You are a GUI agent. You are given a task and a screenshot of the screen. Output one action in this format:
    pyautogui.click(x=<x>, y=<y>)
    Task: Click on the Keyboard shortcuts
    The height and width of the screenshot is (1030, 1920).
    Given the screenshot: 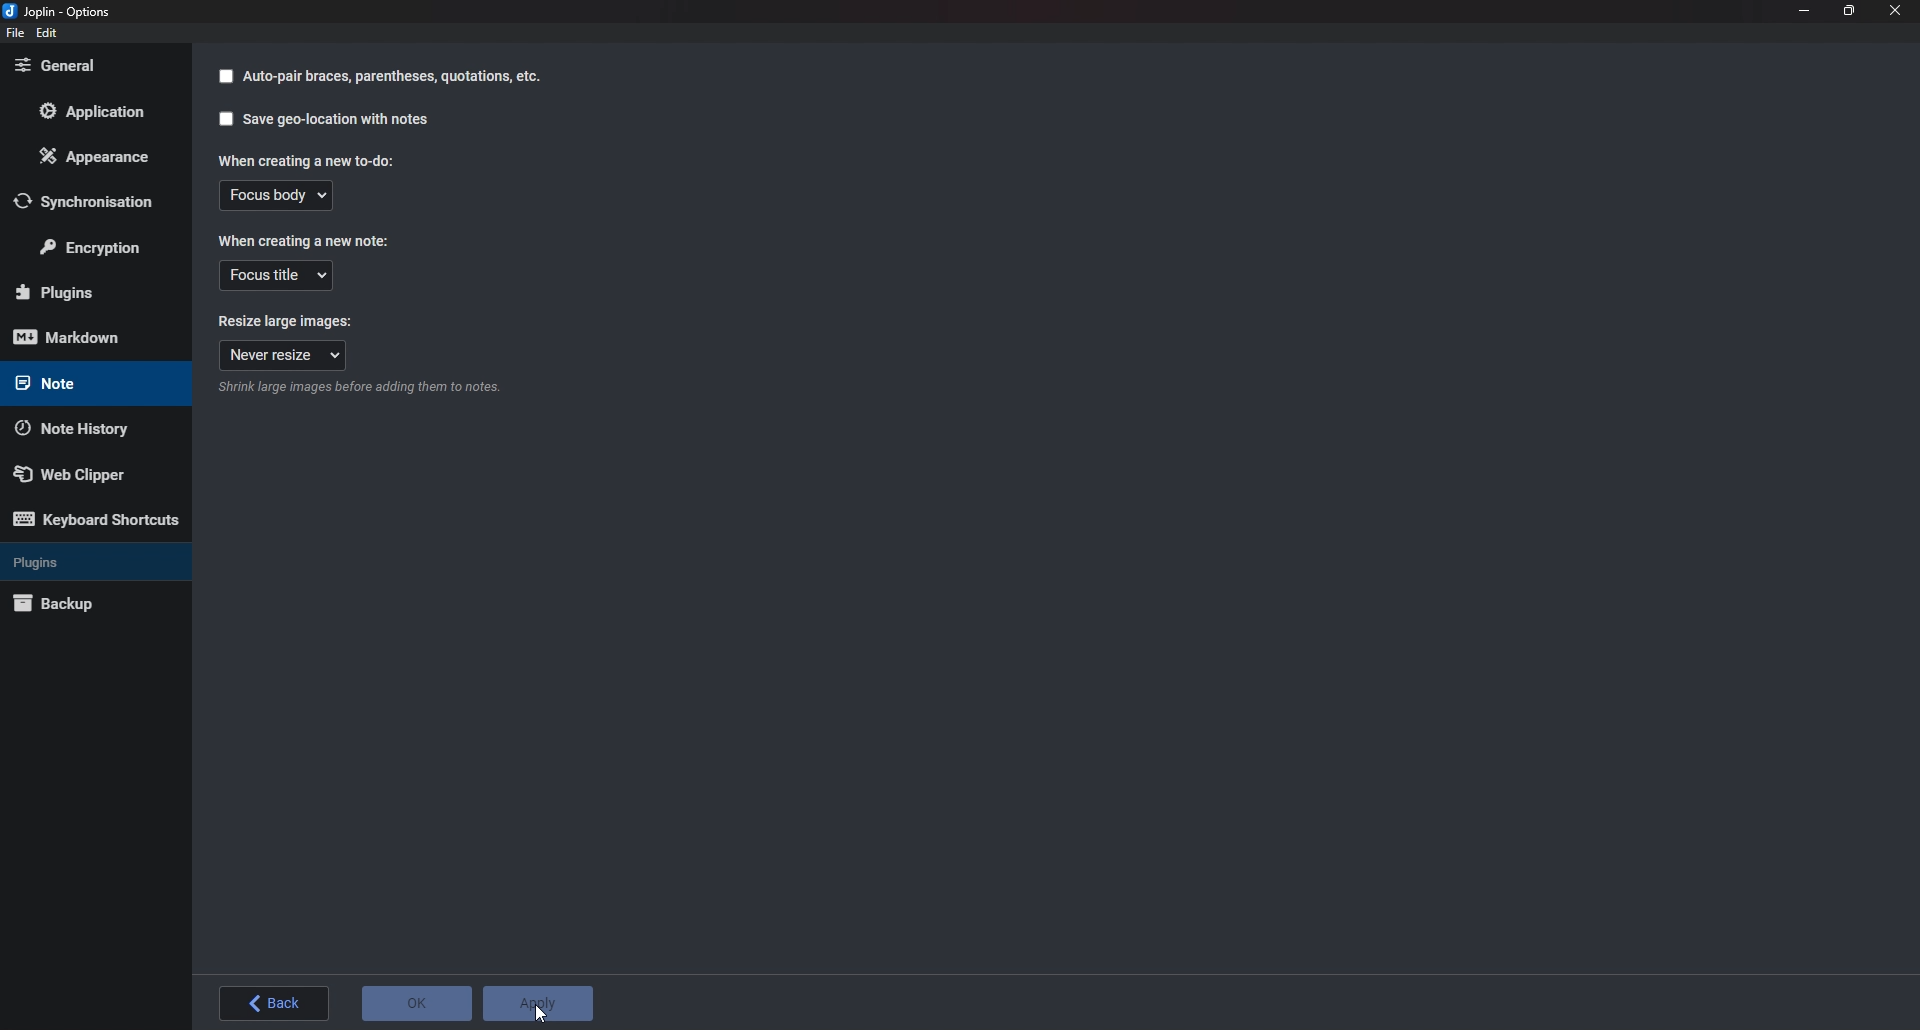 What is the action you would take?
    pyautogui.click(x=95, y=519)
    